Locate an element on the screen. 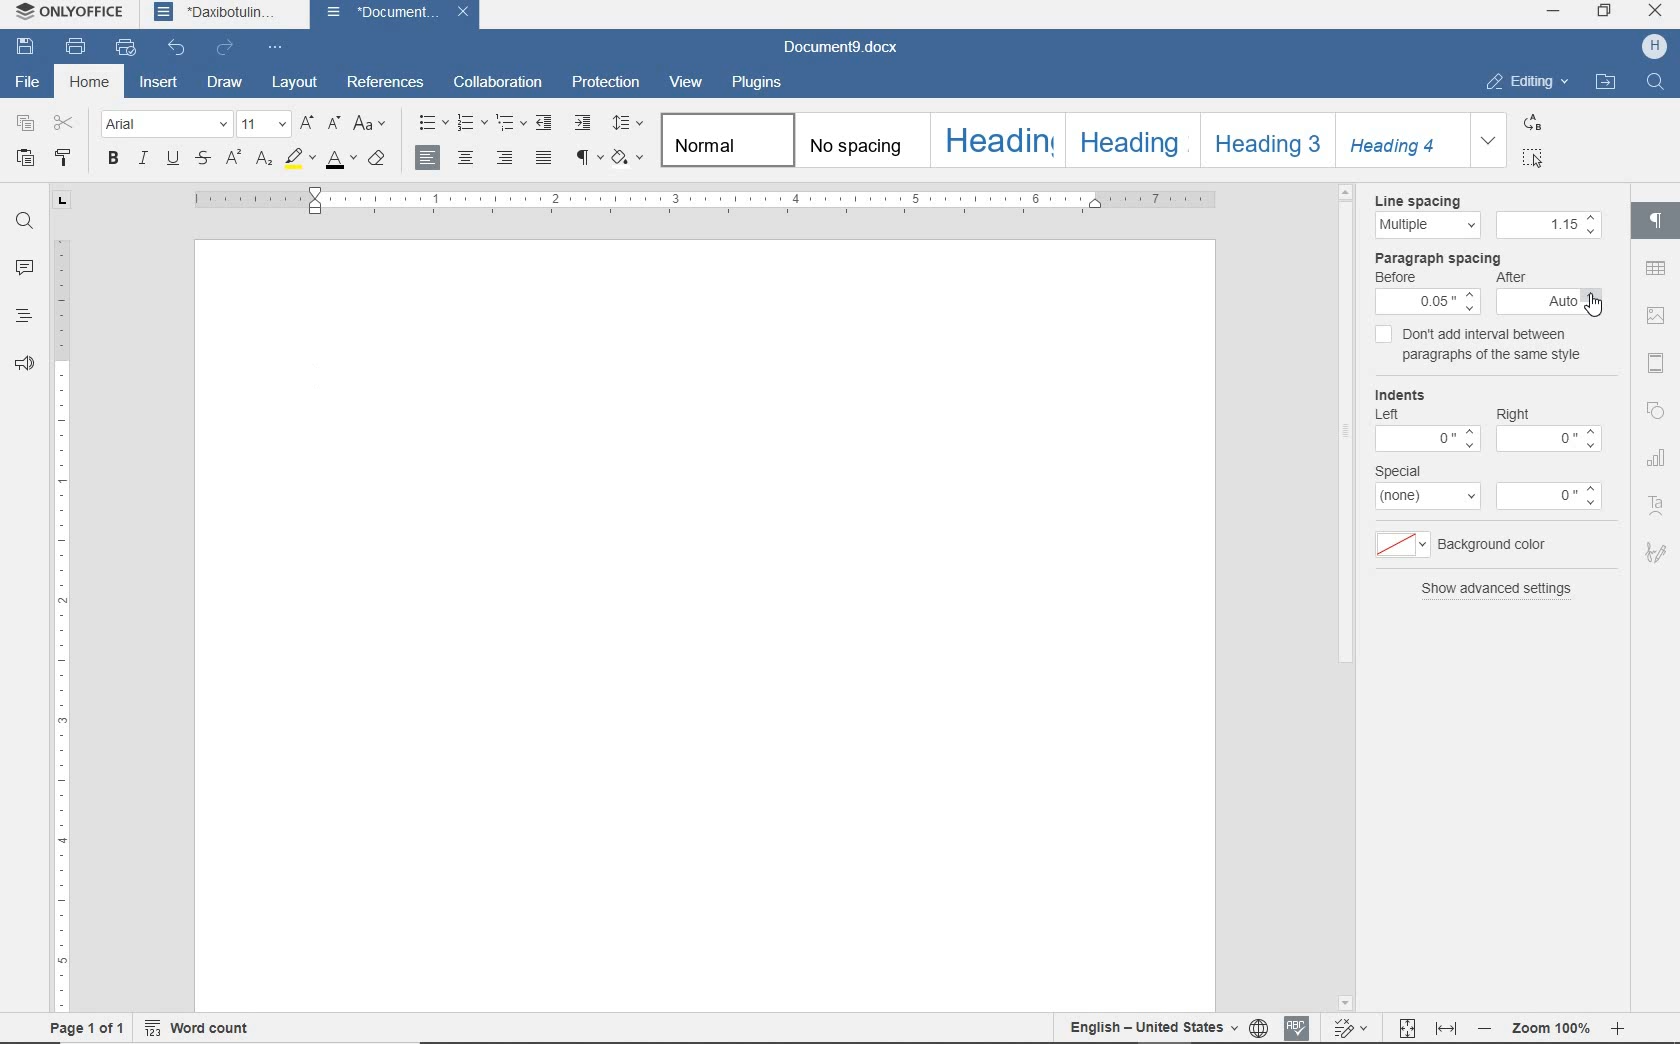  italic is located at coordinates (144, 160).